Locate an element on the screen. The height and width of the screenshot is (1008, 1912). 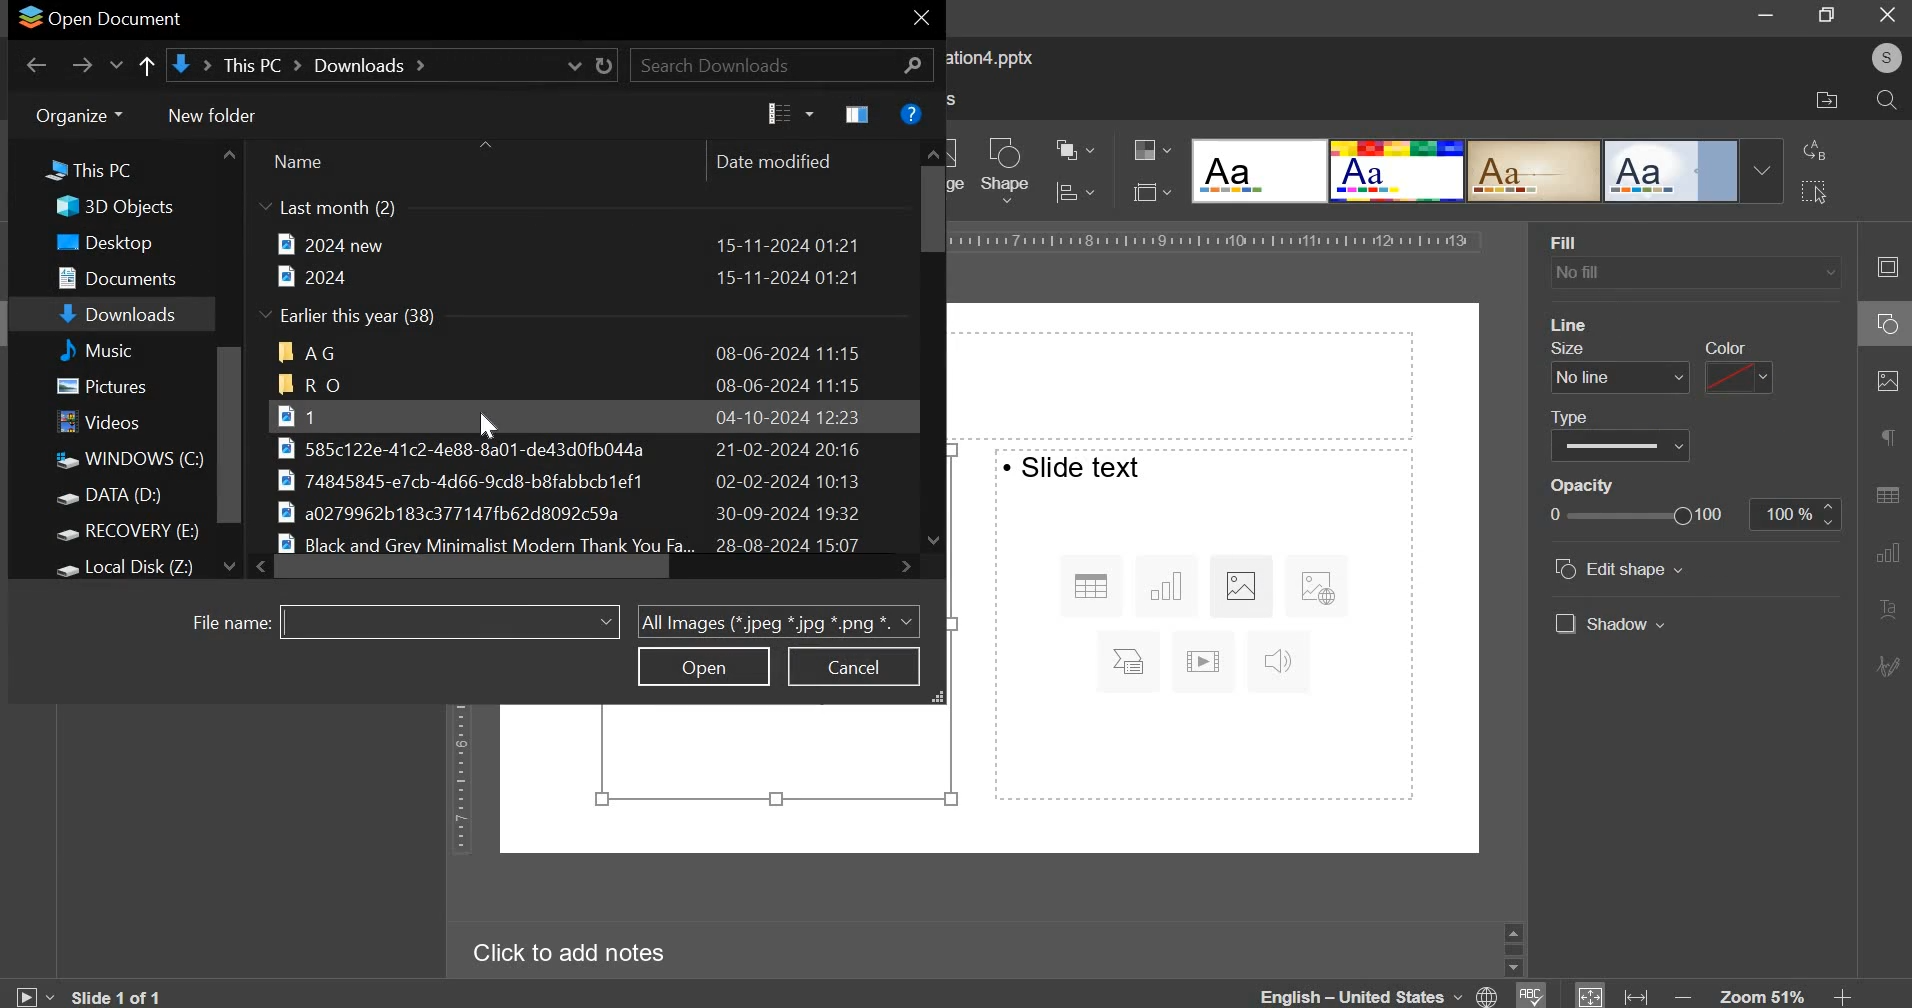
 is located at coordinates (1595, 485).